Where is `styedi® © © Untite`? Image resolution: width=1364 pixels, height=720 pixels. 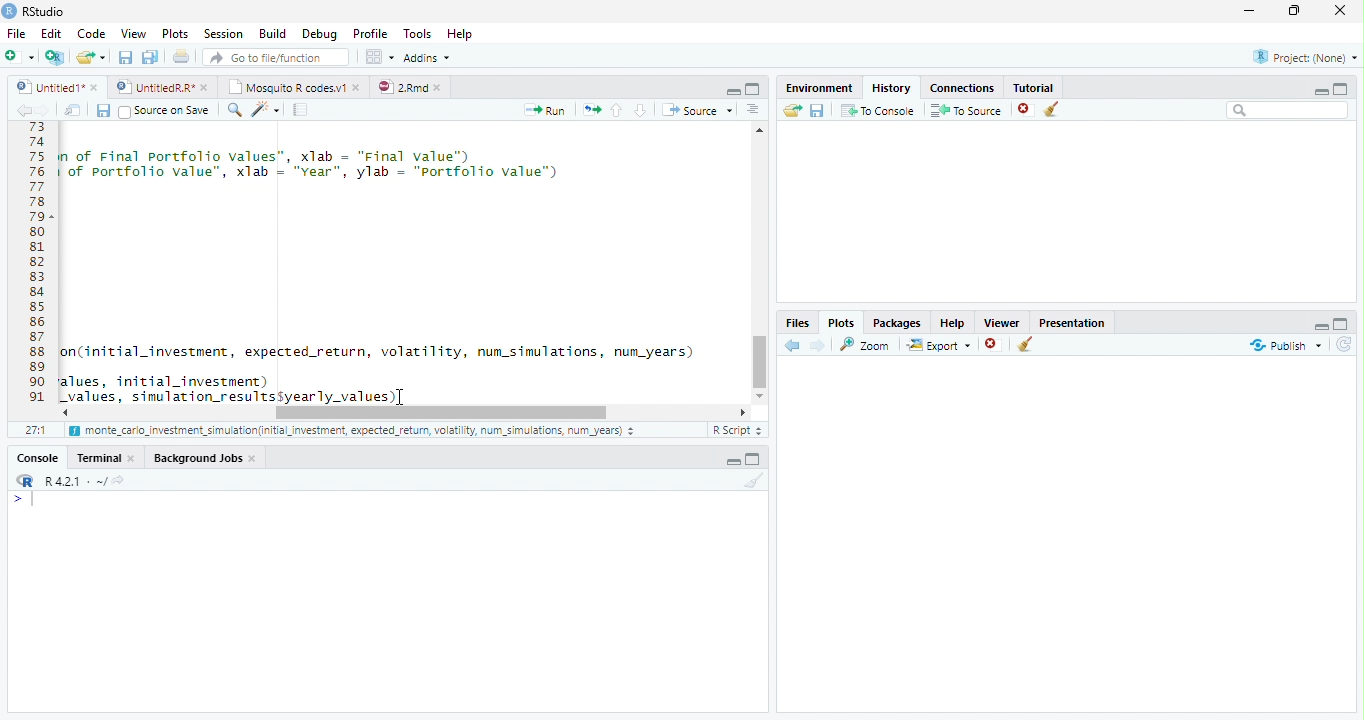
styedi® © © Untite is located at coordinates (162, 87).